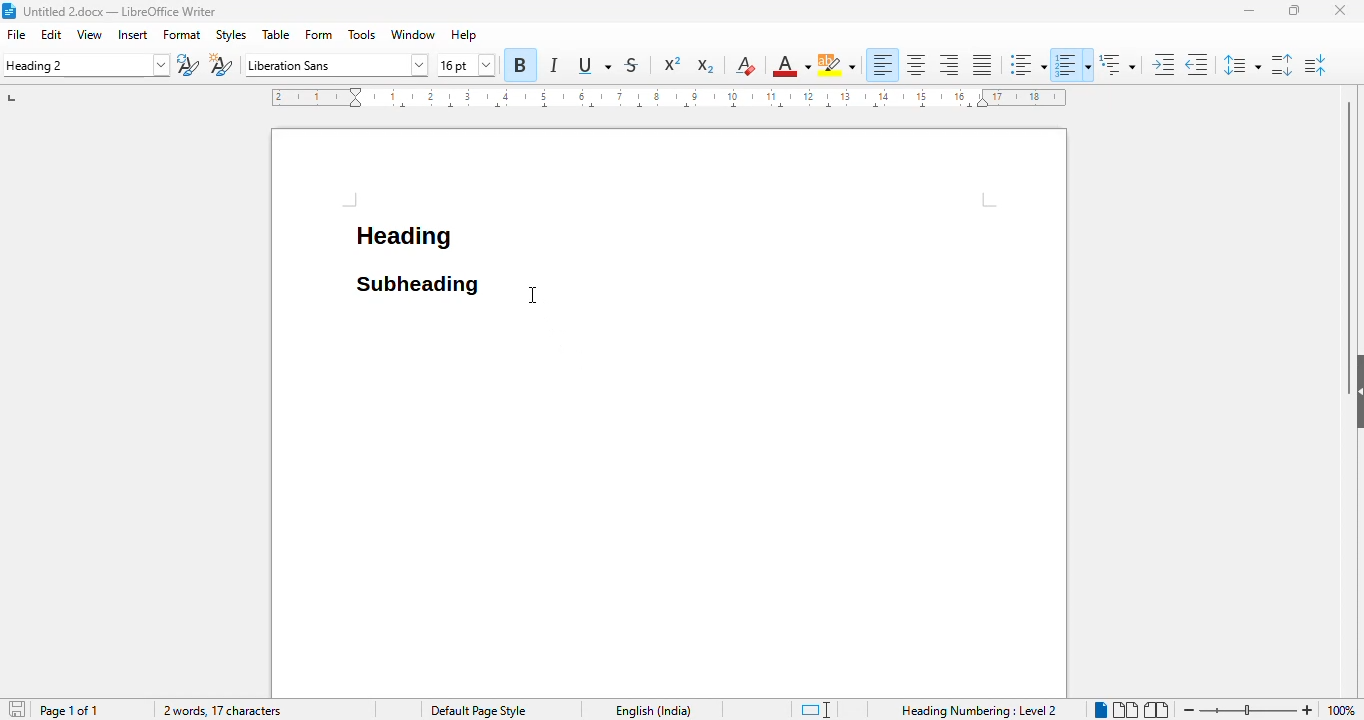 The height and width of the screenshot is (720, 1364). What do you see at coordinates (466, 65) in the screenshot?
I see `font size` at bounding box center [466, 65].